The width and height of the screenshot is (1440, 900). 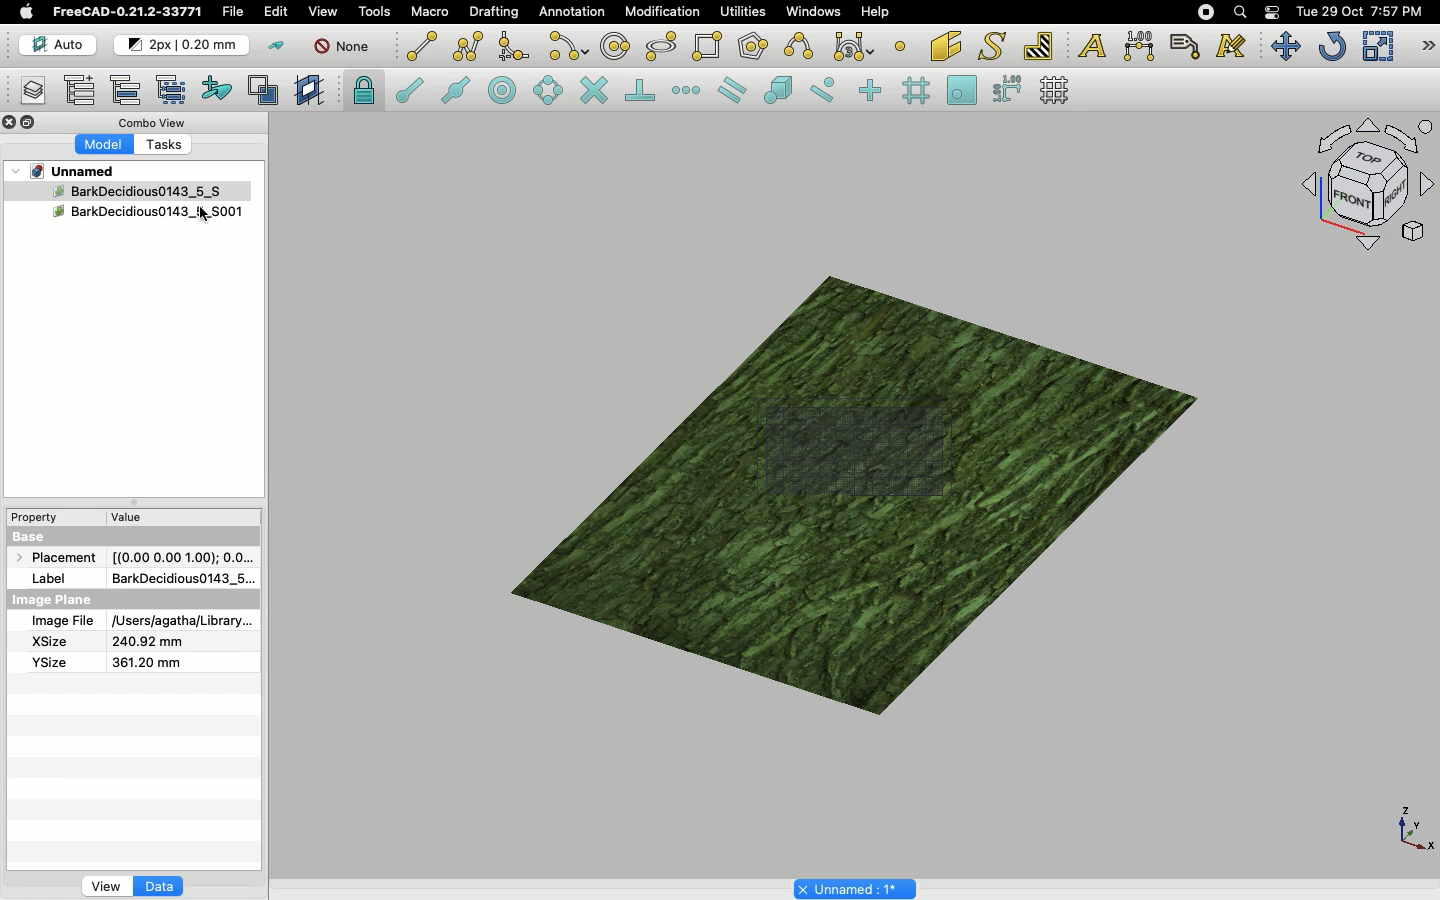 I want to click on XSize, so click(x=50, y=642).